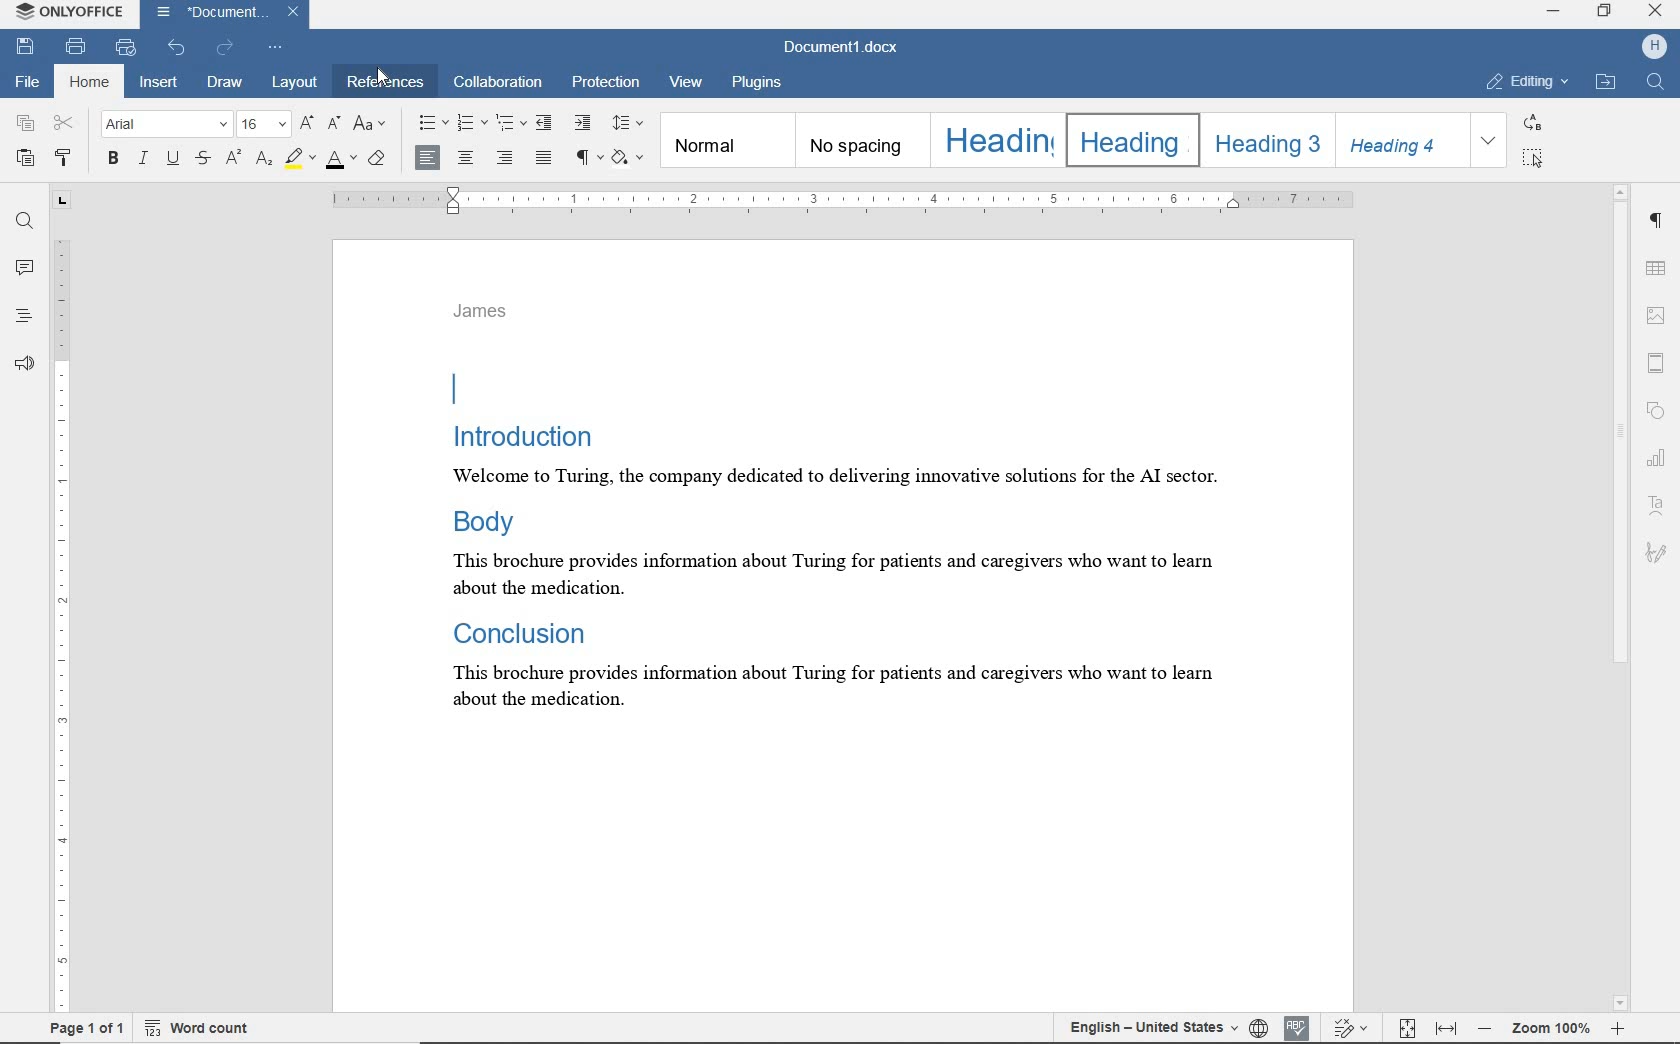 The image size is (1680, 1044). I want to click on feedback & support, so click(24, 362).